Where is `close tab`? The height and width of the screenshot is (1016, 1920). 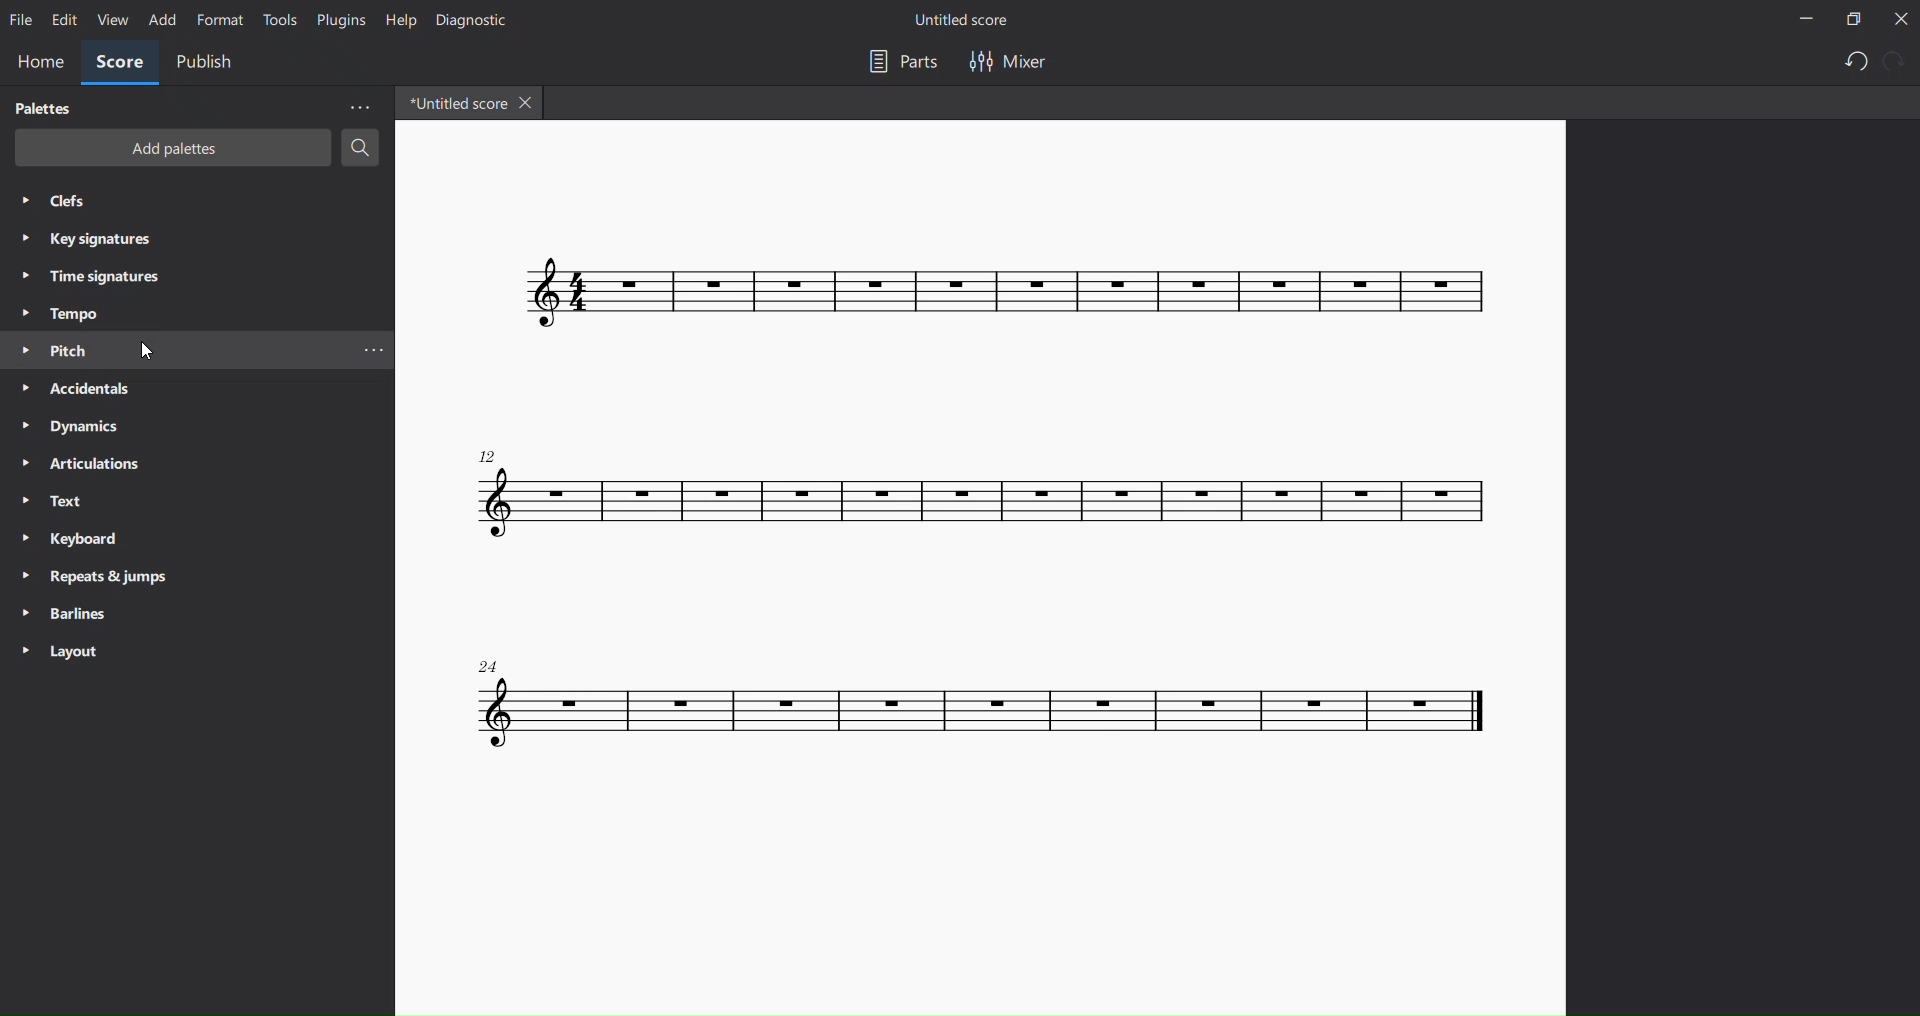
close tab is located at coordinates (529, 101).